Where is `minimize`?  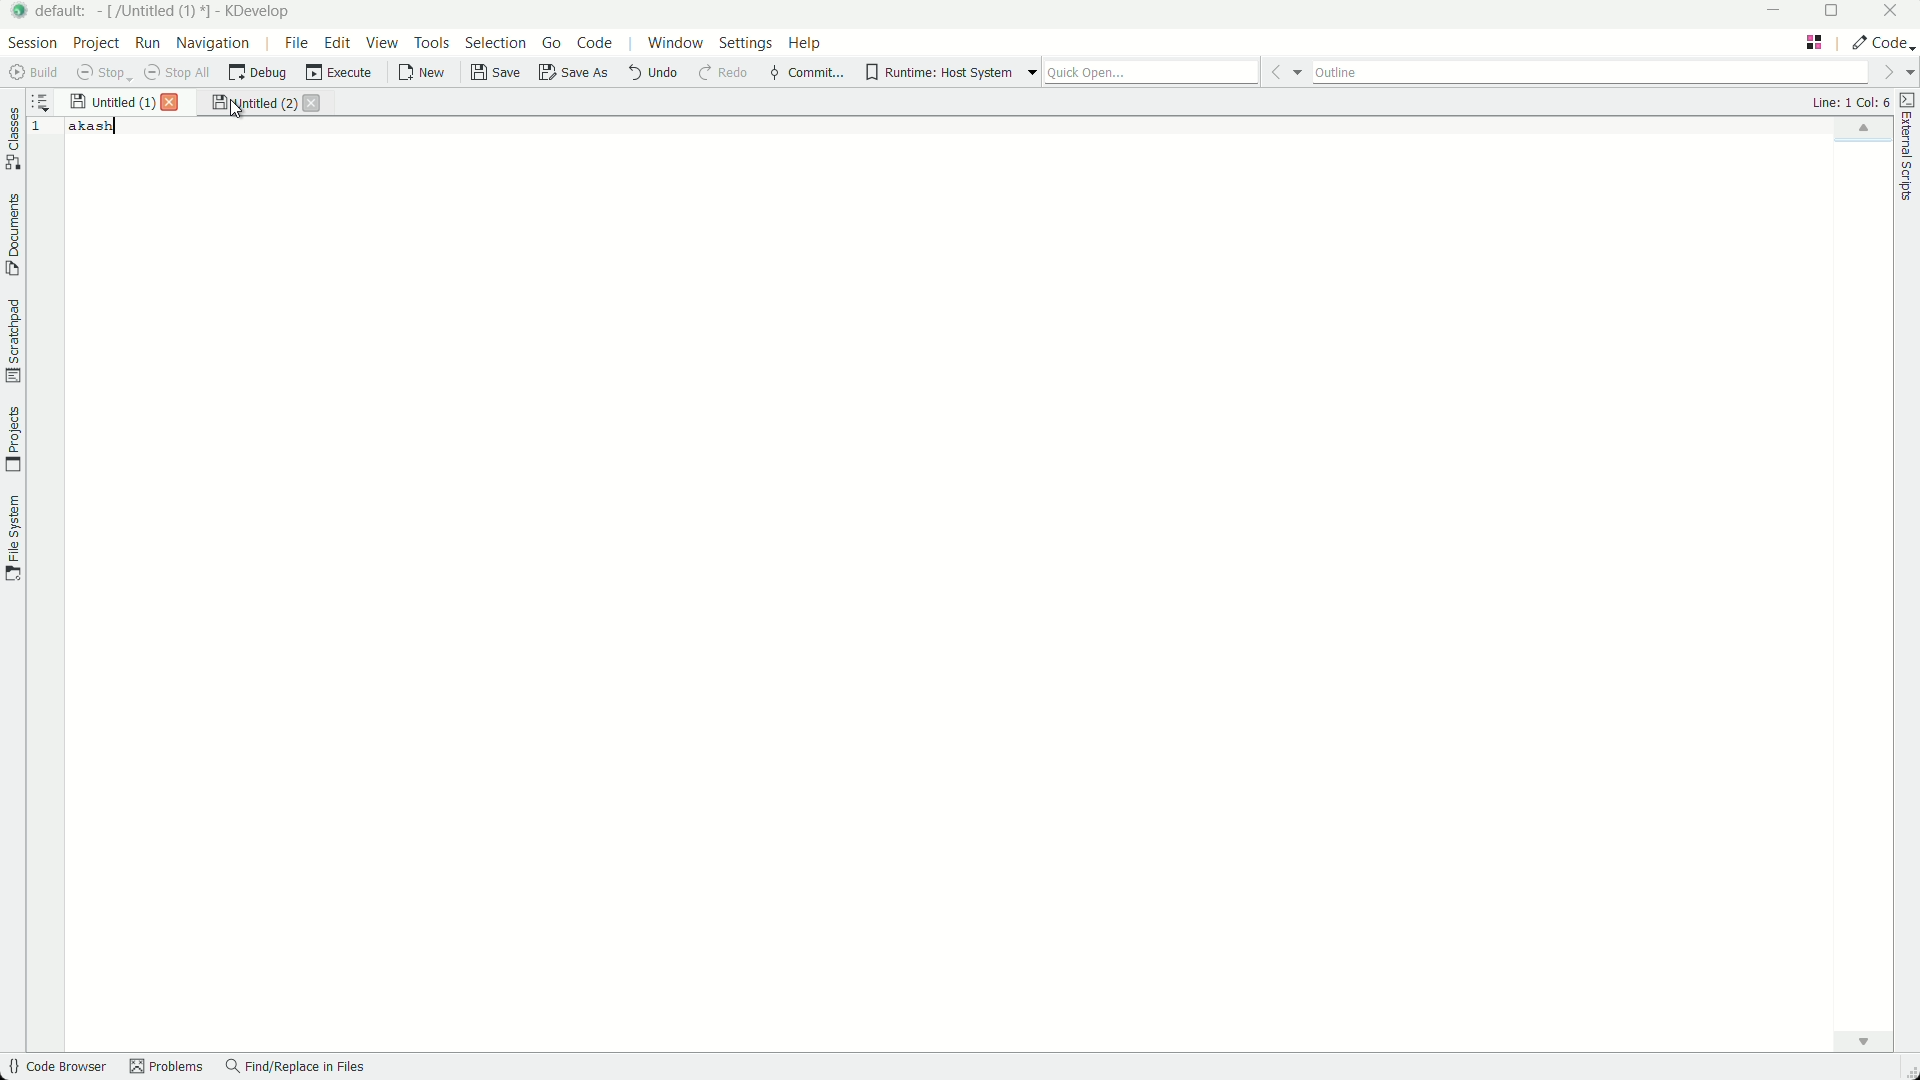 minimize is located at coordinates (1767, 12).